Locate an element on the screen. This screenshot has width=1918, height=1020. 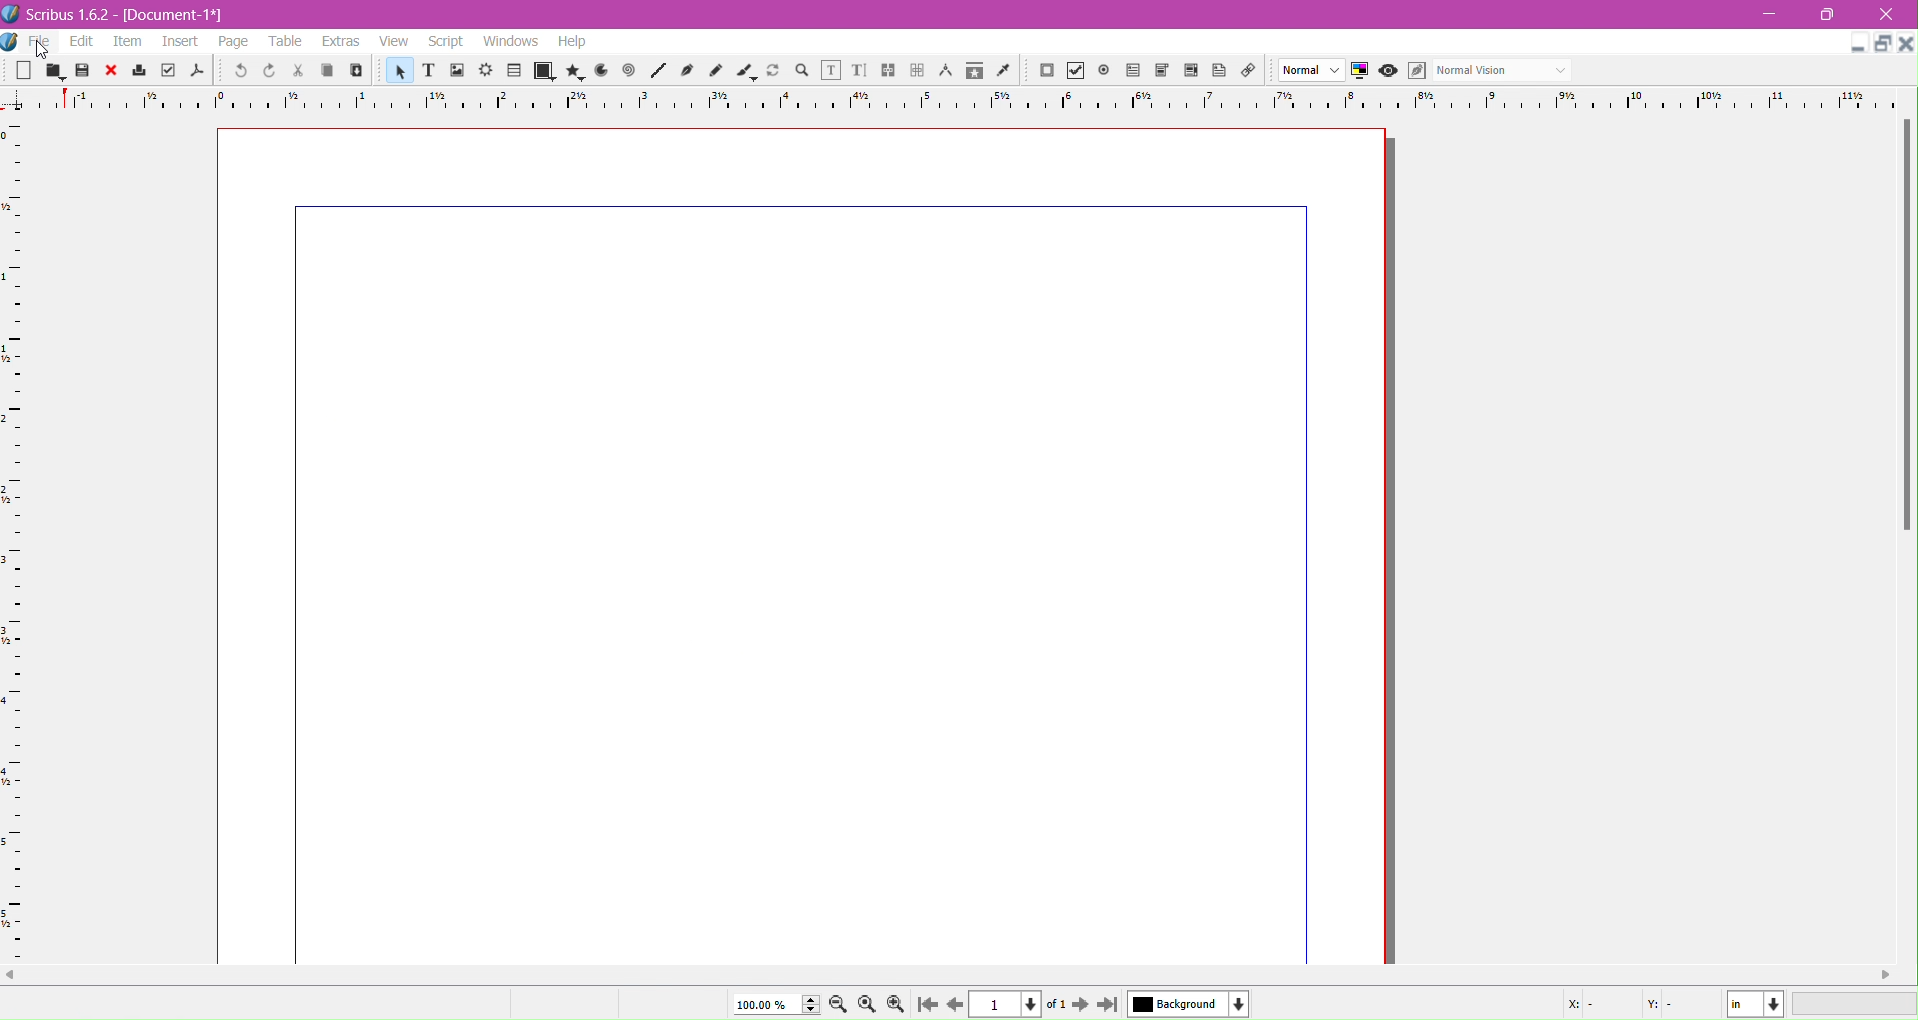
maximize is located at coordinates (1834, 15).